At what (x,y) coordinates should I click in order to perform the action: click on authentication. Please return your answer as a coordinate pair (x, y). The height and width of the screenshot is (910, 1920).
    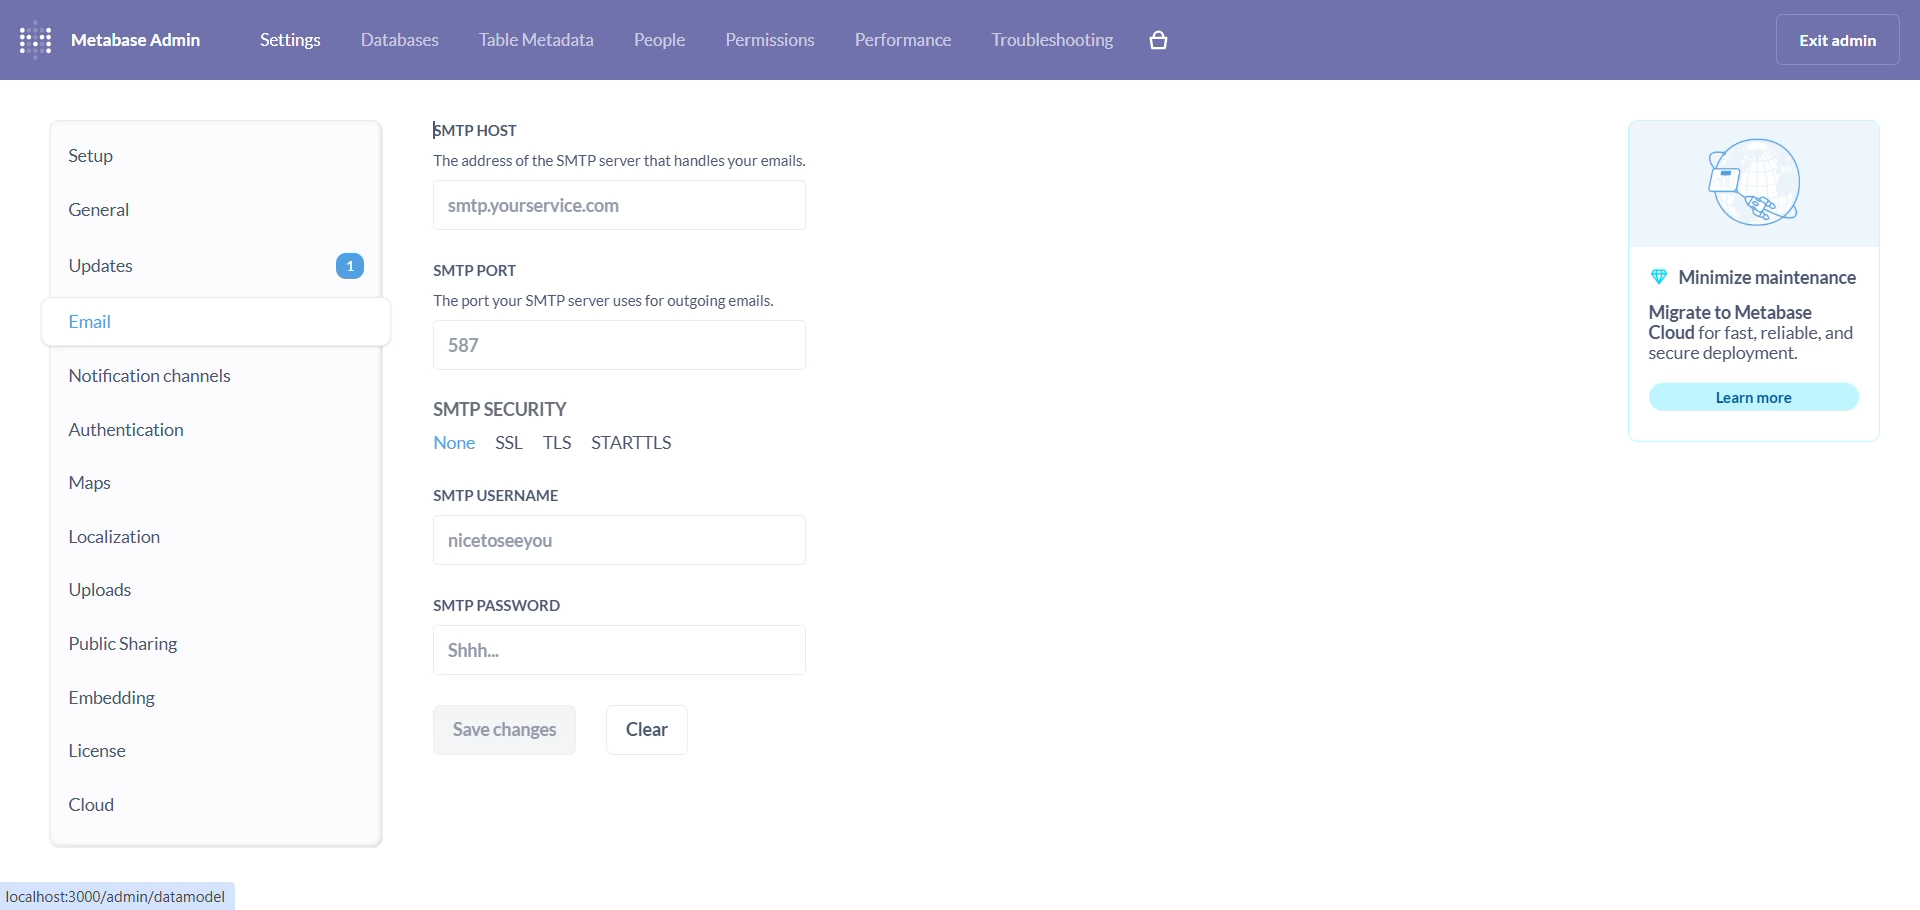
    Looking at the image, I should click on (188, 432).